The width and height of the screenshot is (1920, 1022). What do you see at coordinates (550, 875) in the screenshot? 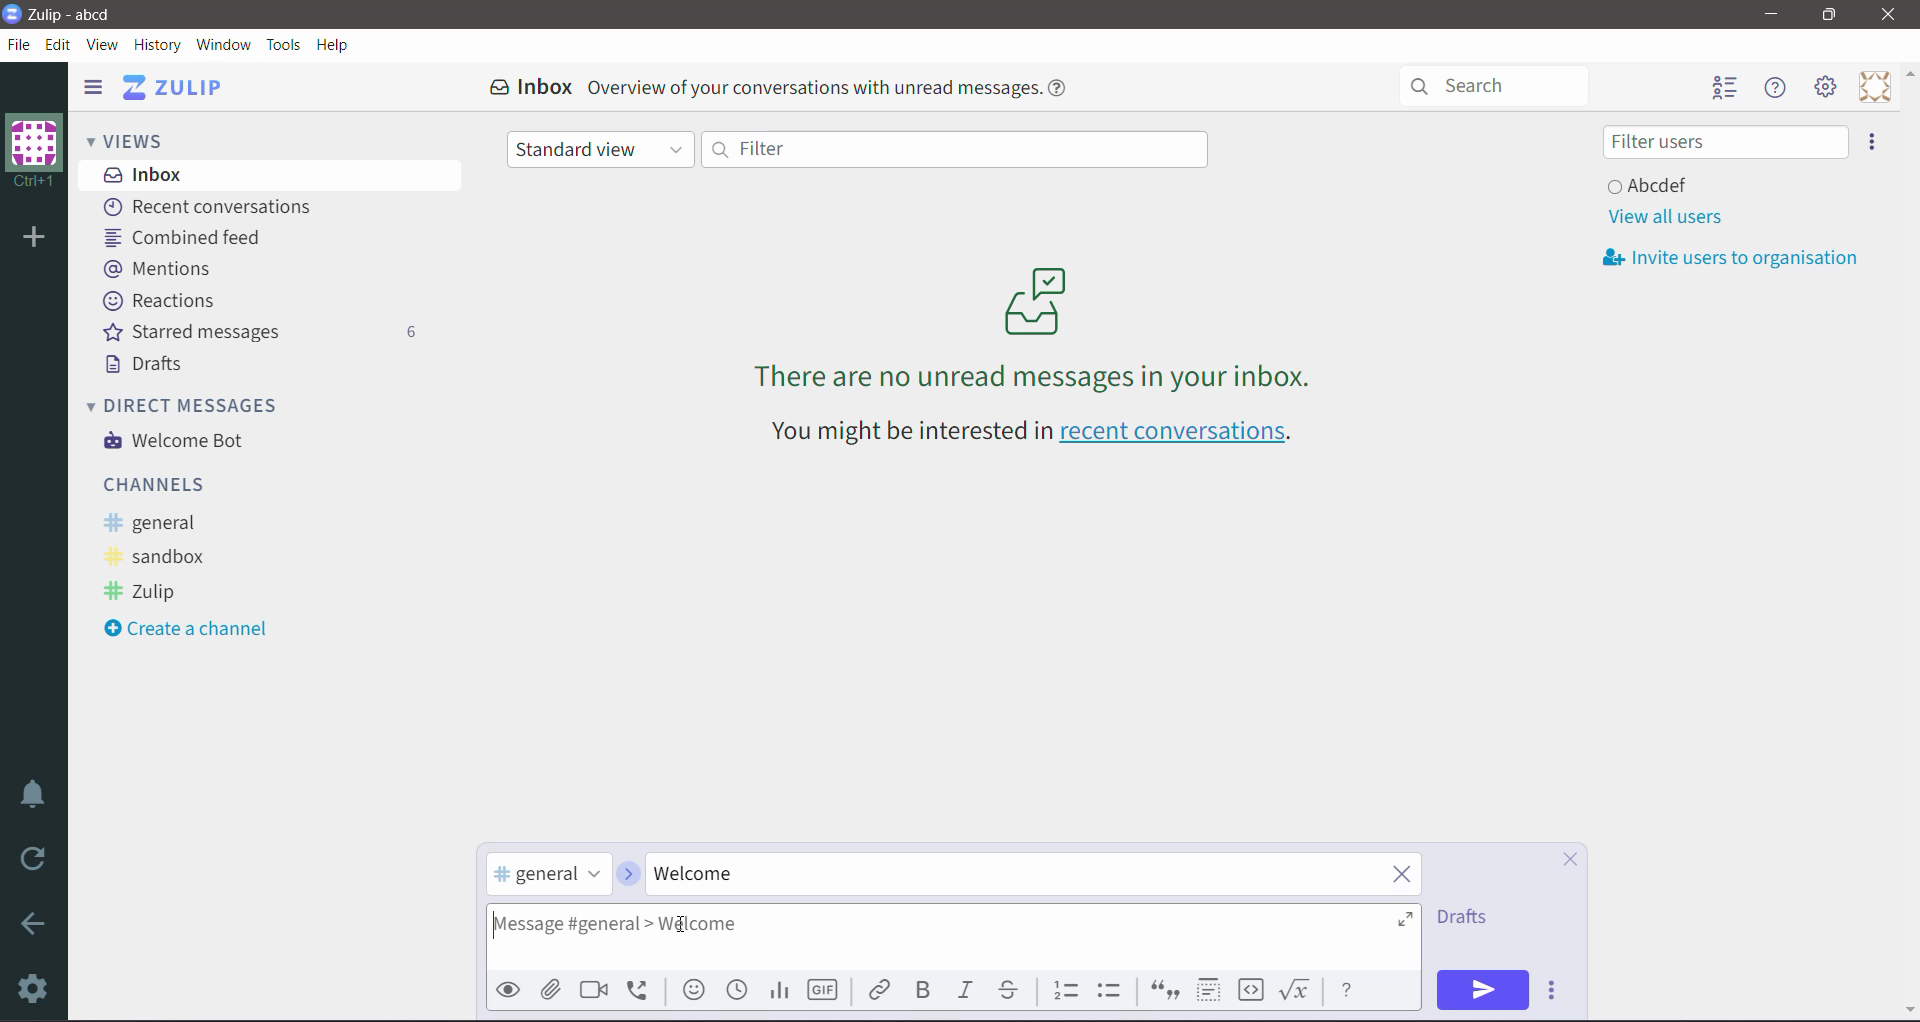
I see `selected channel` at bounding box center [550, 875].